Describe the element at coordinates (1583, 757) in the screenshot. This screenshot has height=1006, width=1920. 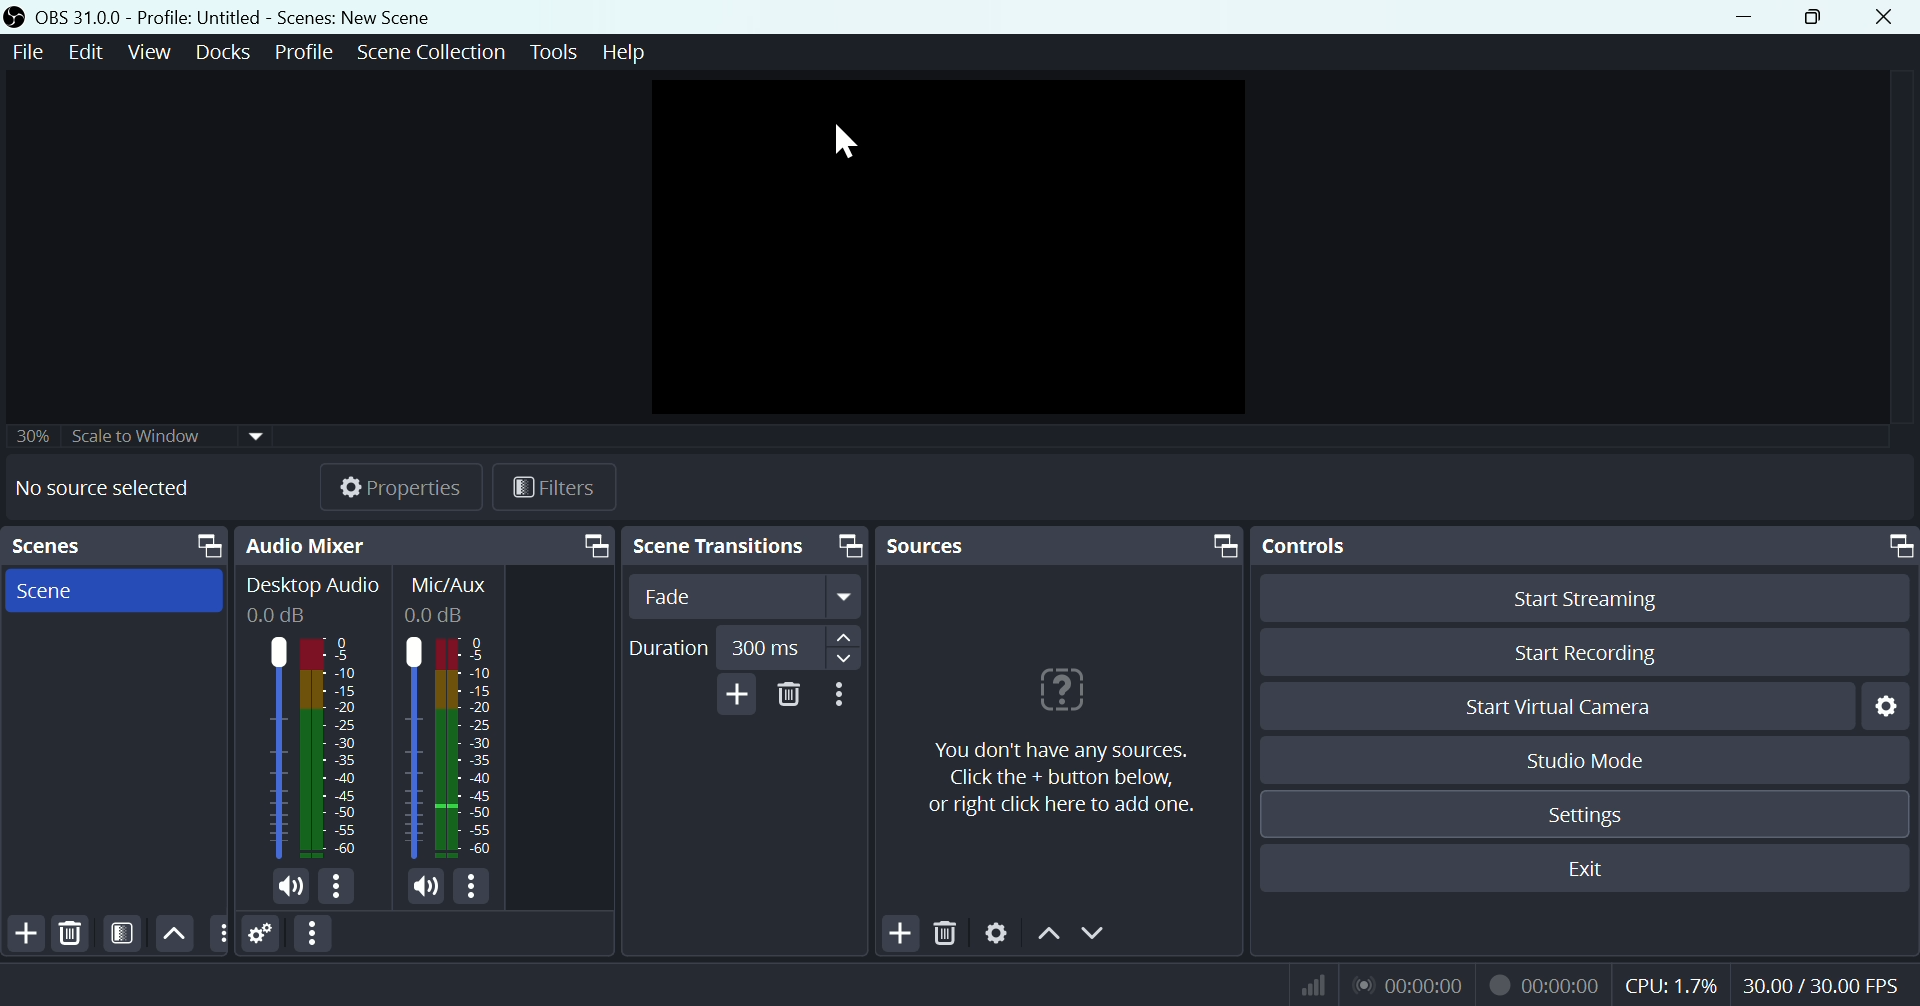
I see `Studio mode` at that location.